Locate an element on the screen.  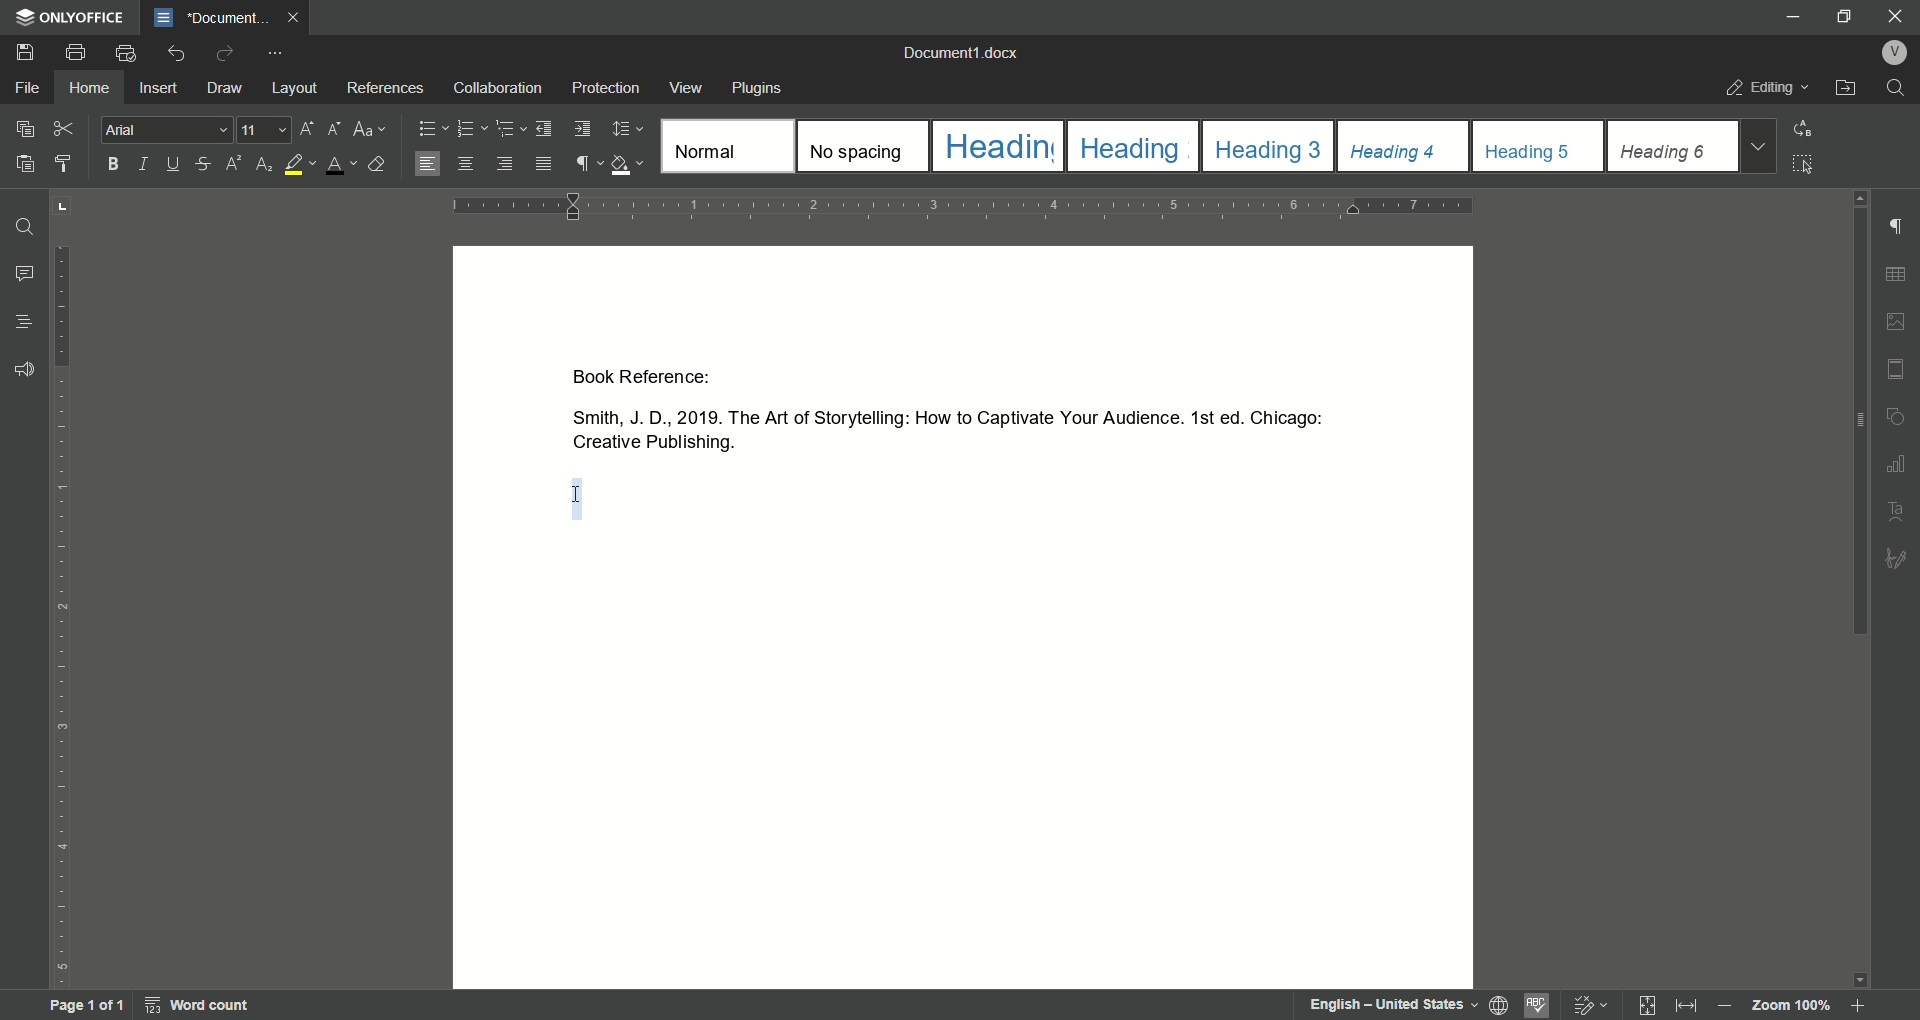
feedback & support is located at coordinates (25, 369).